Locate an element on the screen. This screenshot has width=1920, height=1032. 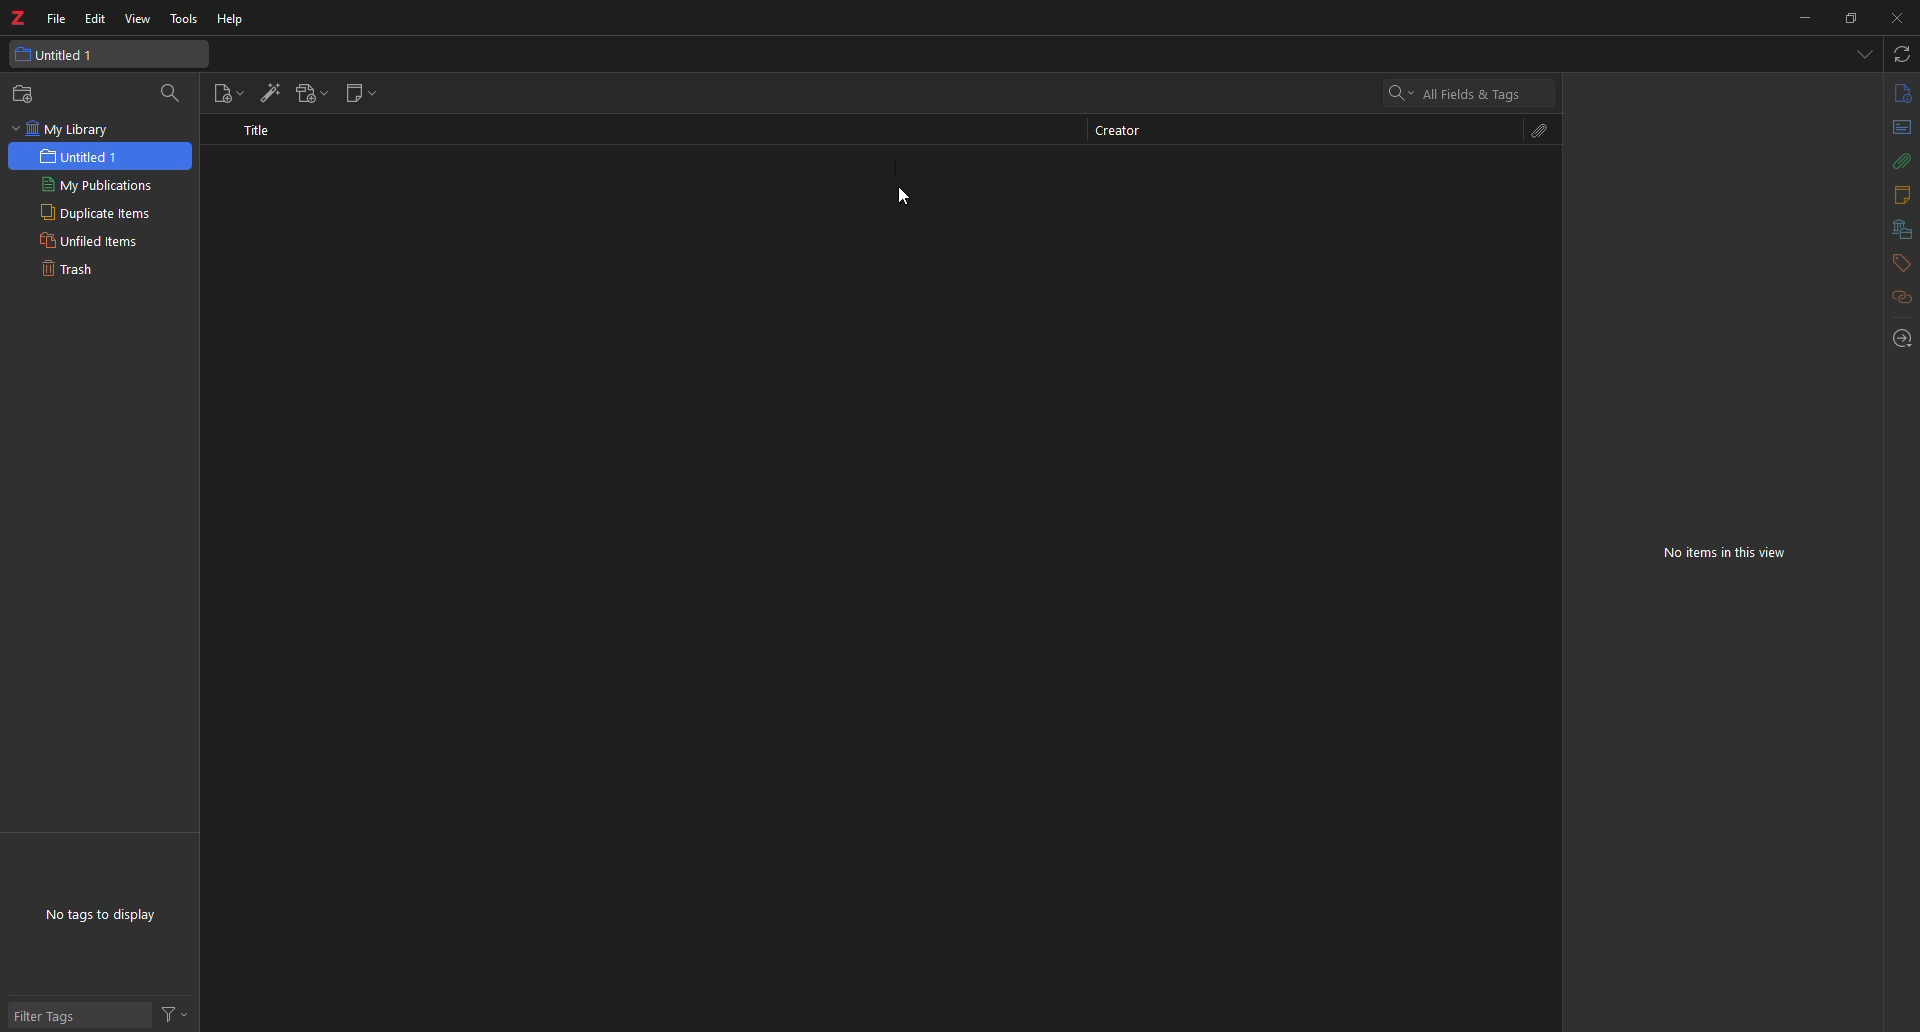
unfiled items is located at coordinates (100, 243).